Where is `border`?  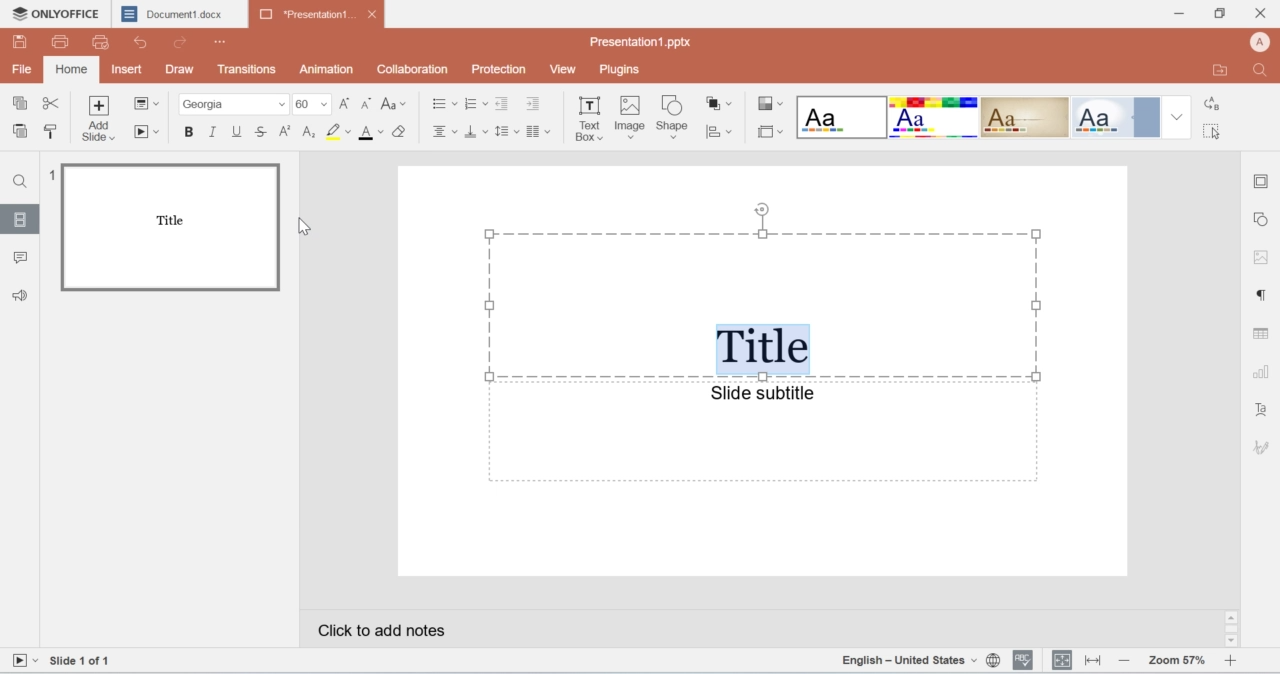 border is located at coordinates (1262, 179).